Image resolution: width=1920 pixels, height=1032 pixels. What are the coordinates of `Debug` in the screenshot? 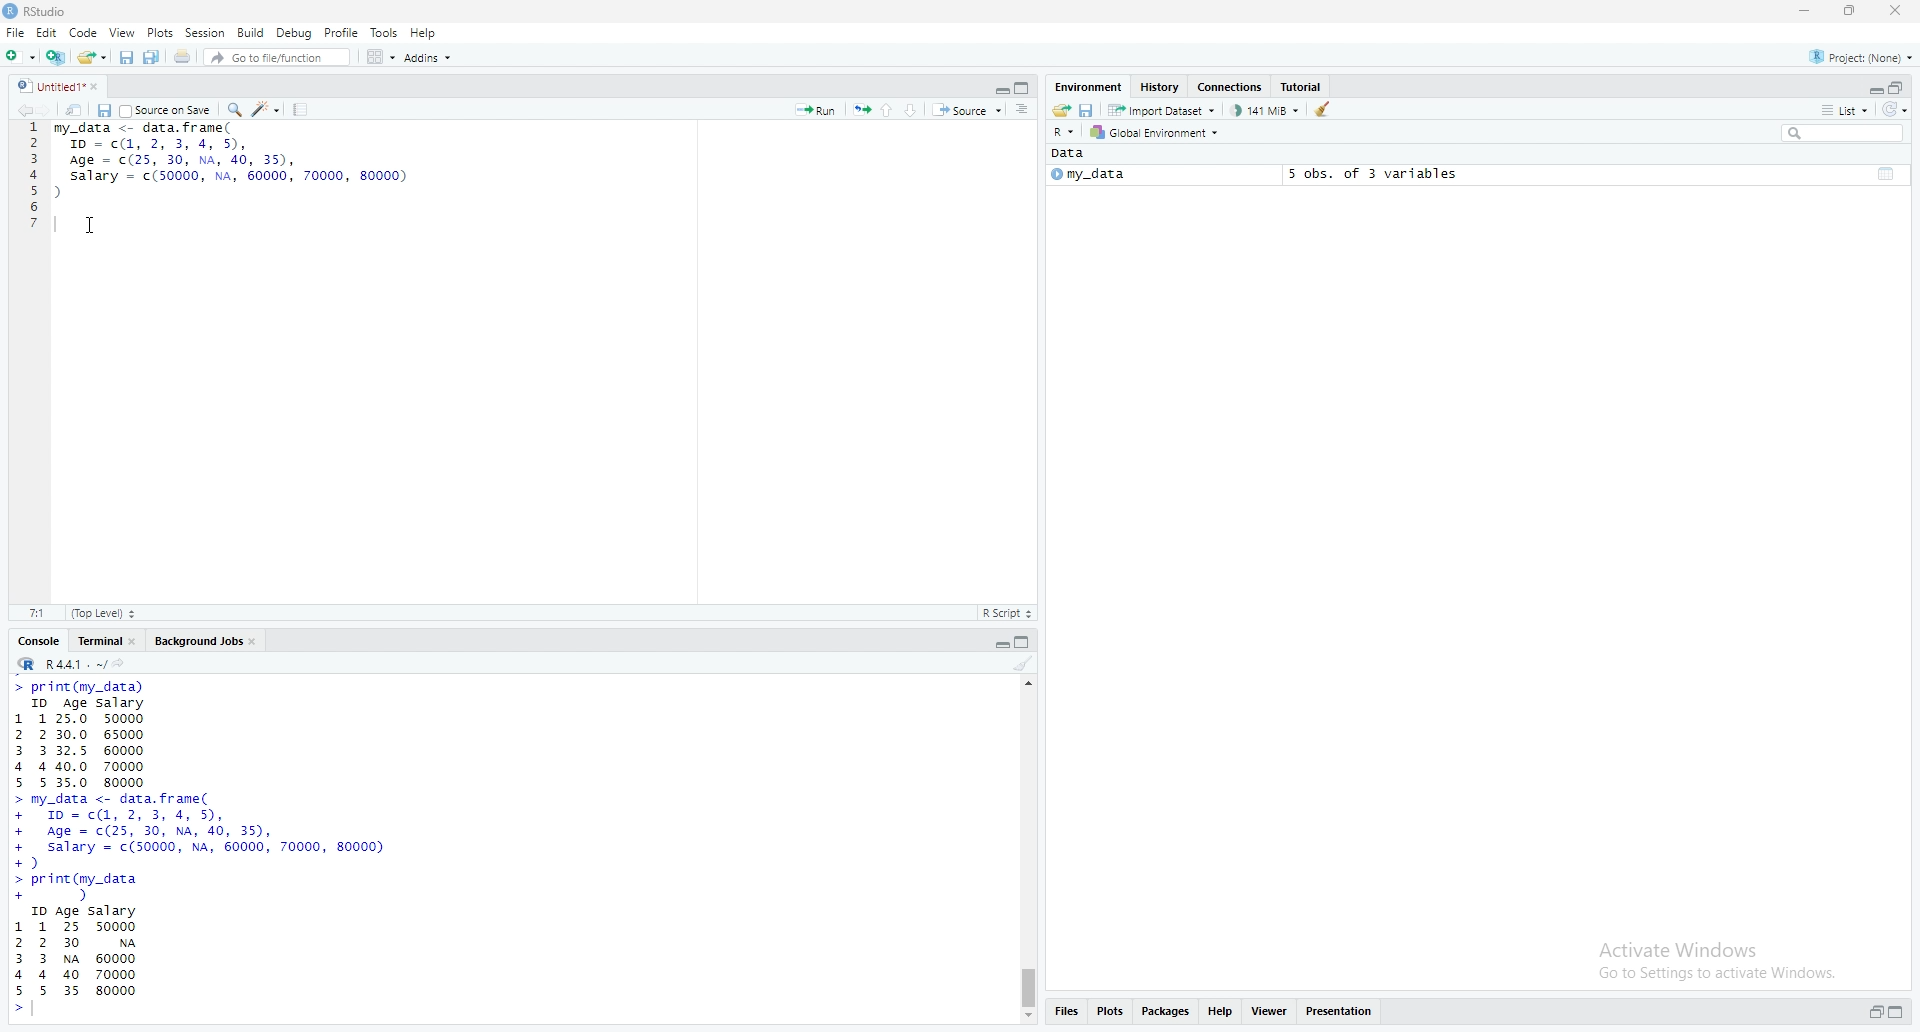 It's located at (296, 31).